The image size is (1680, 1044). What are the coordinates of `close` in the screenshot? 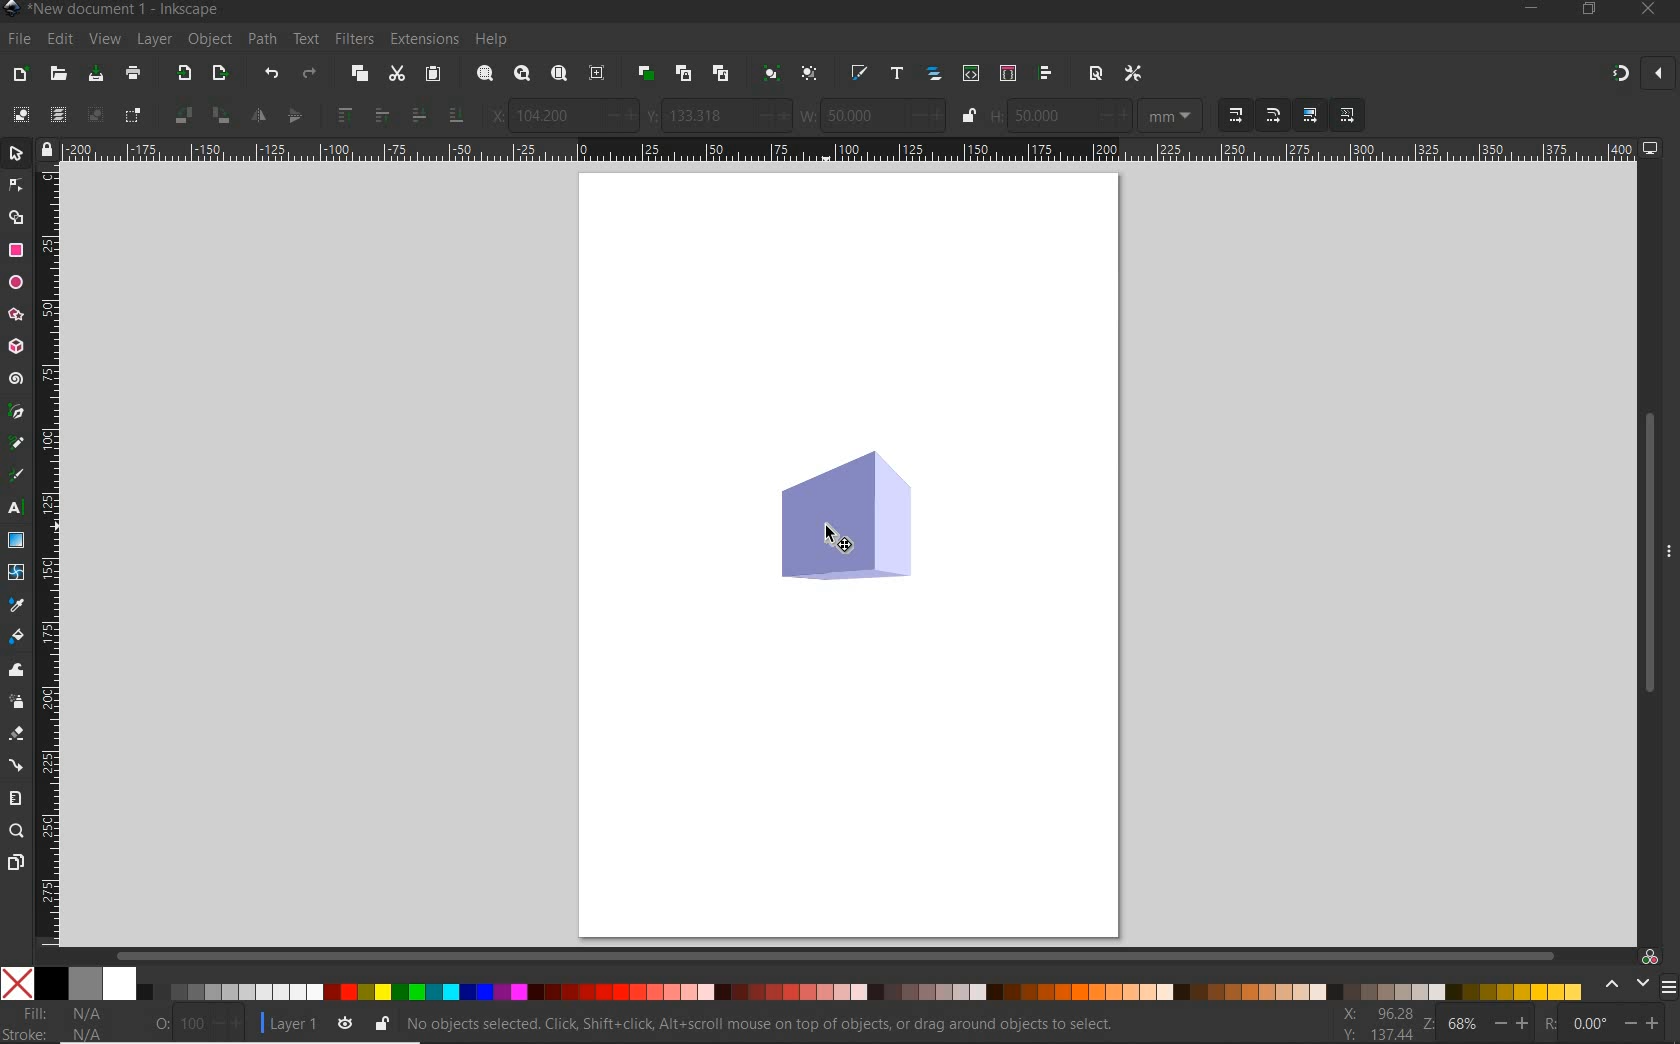 It's located at (1657, 72).